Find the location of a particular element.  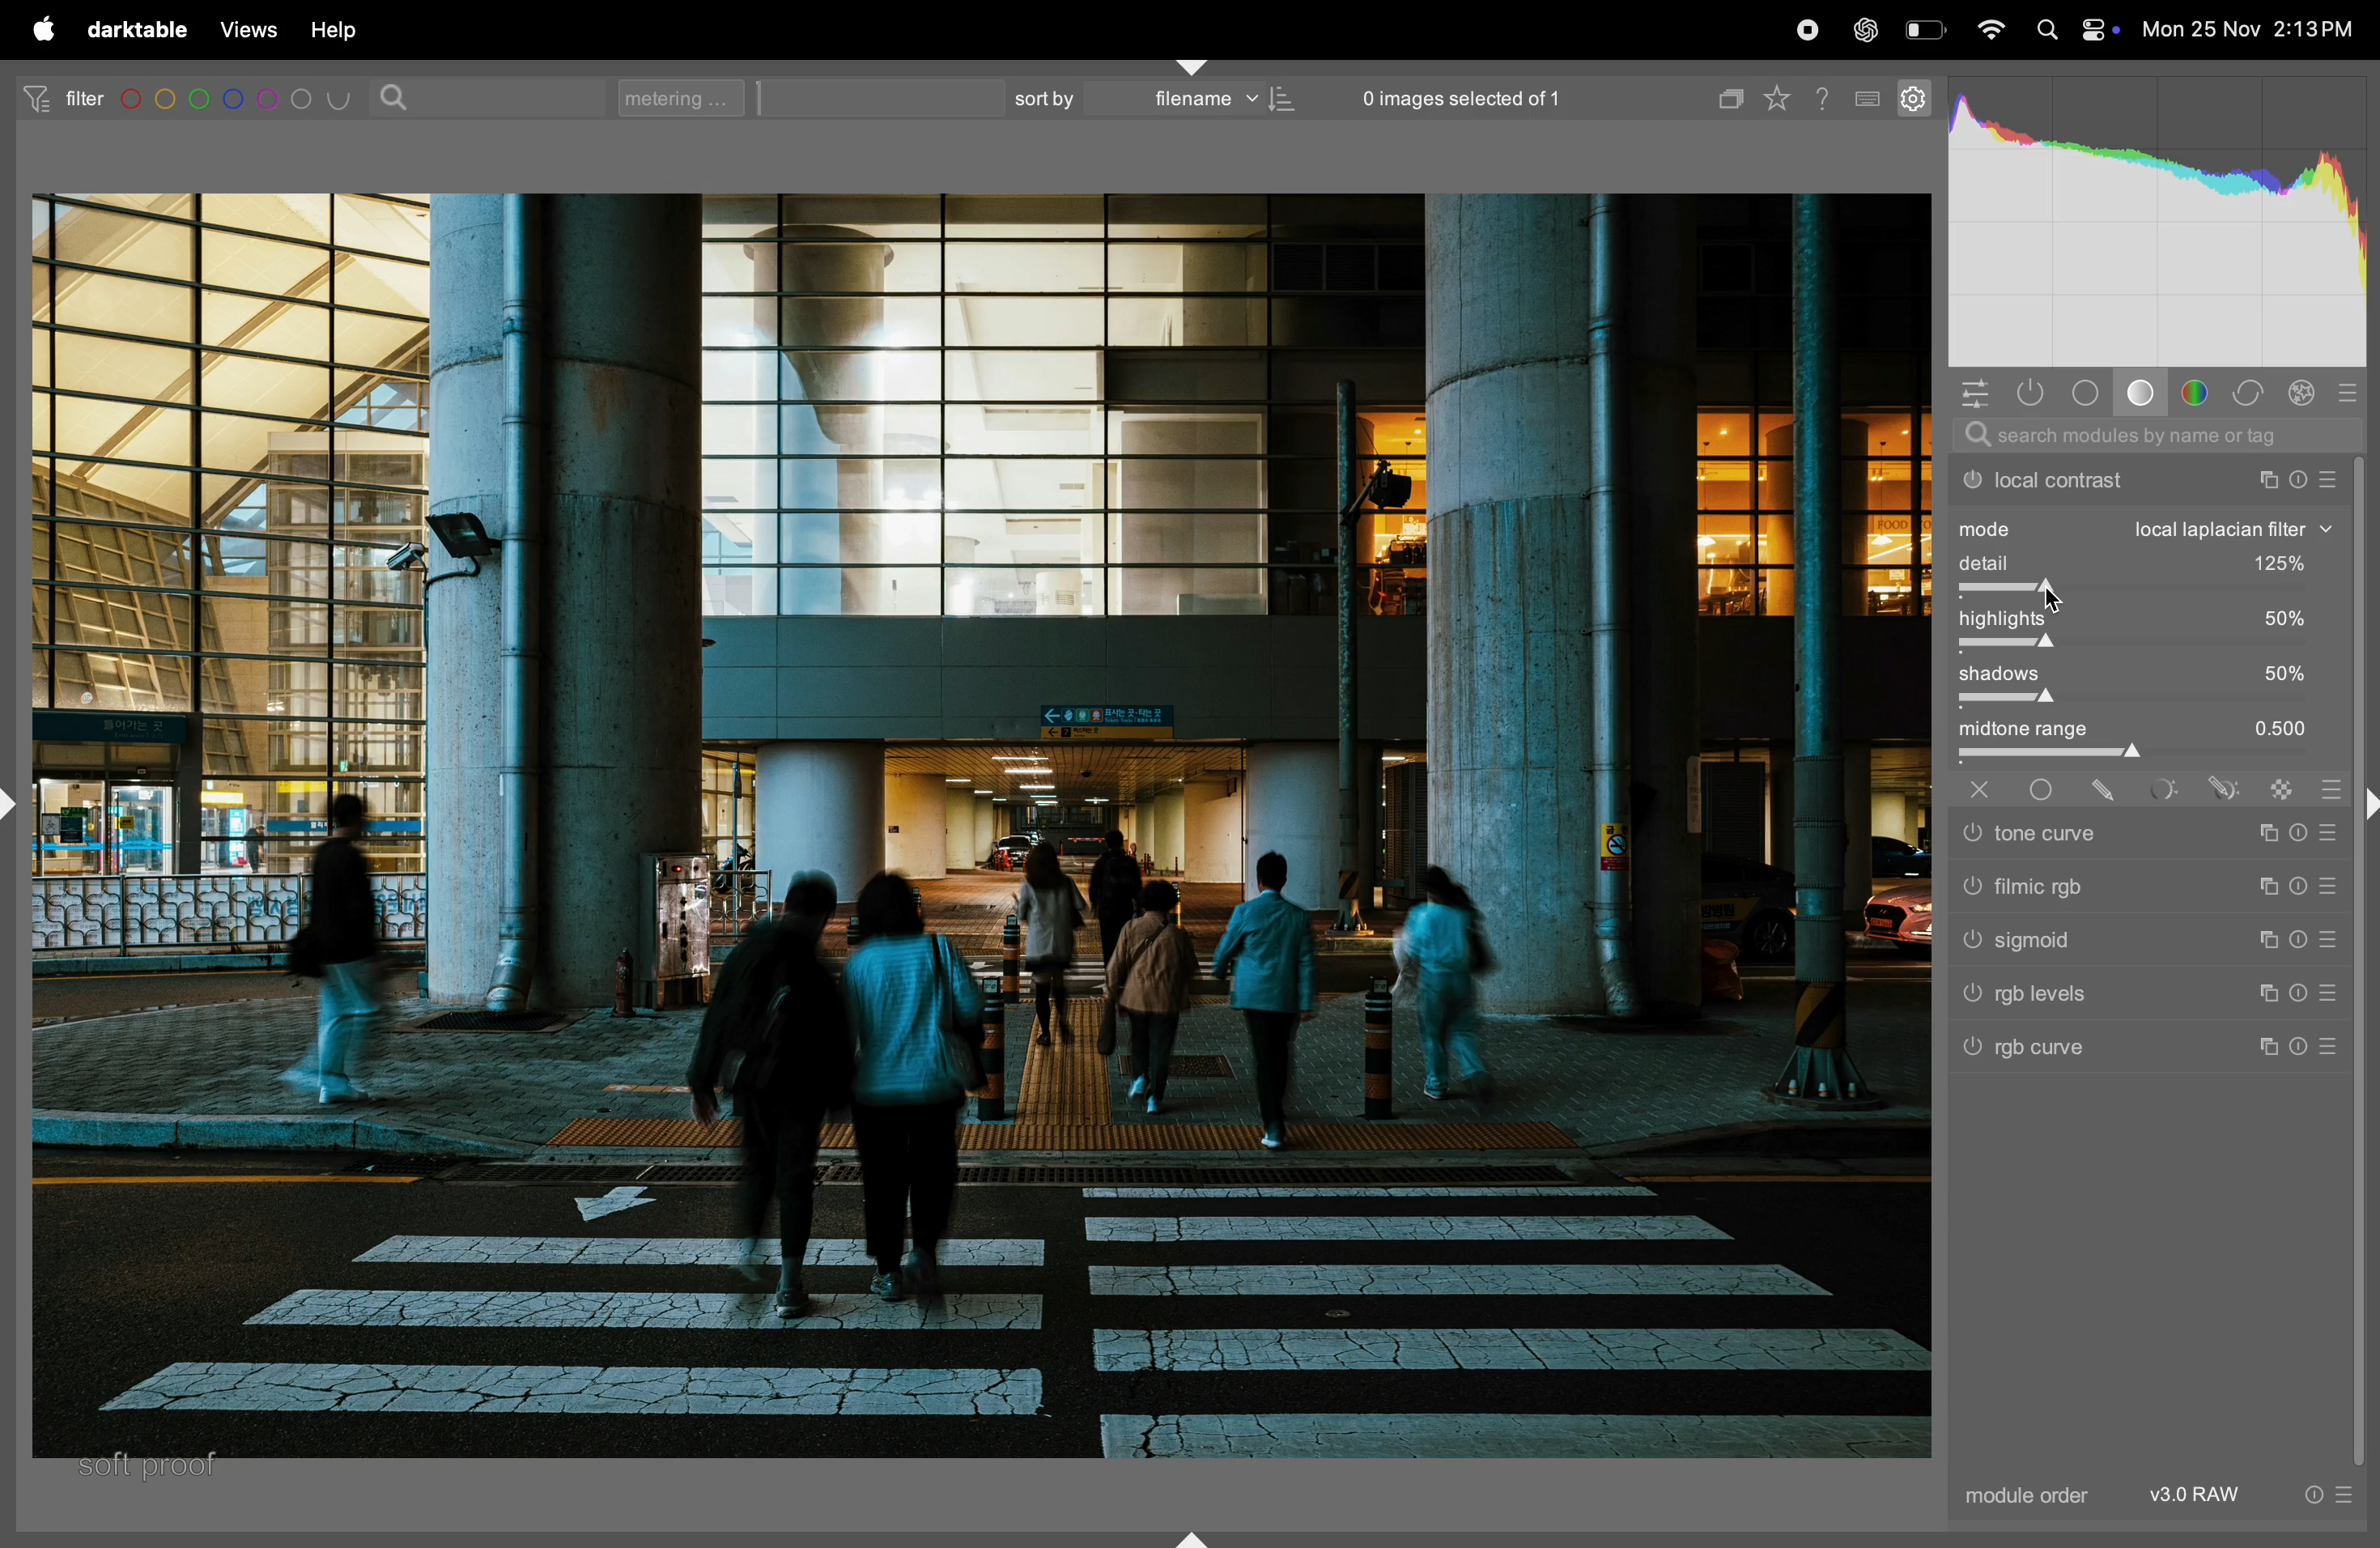

midtone is located at coordinates (2145, 730).